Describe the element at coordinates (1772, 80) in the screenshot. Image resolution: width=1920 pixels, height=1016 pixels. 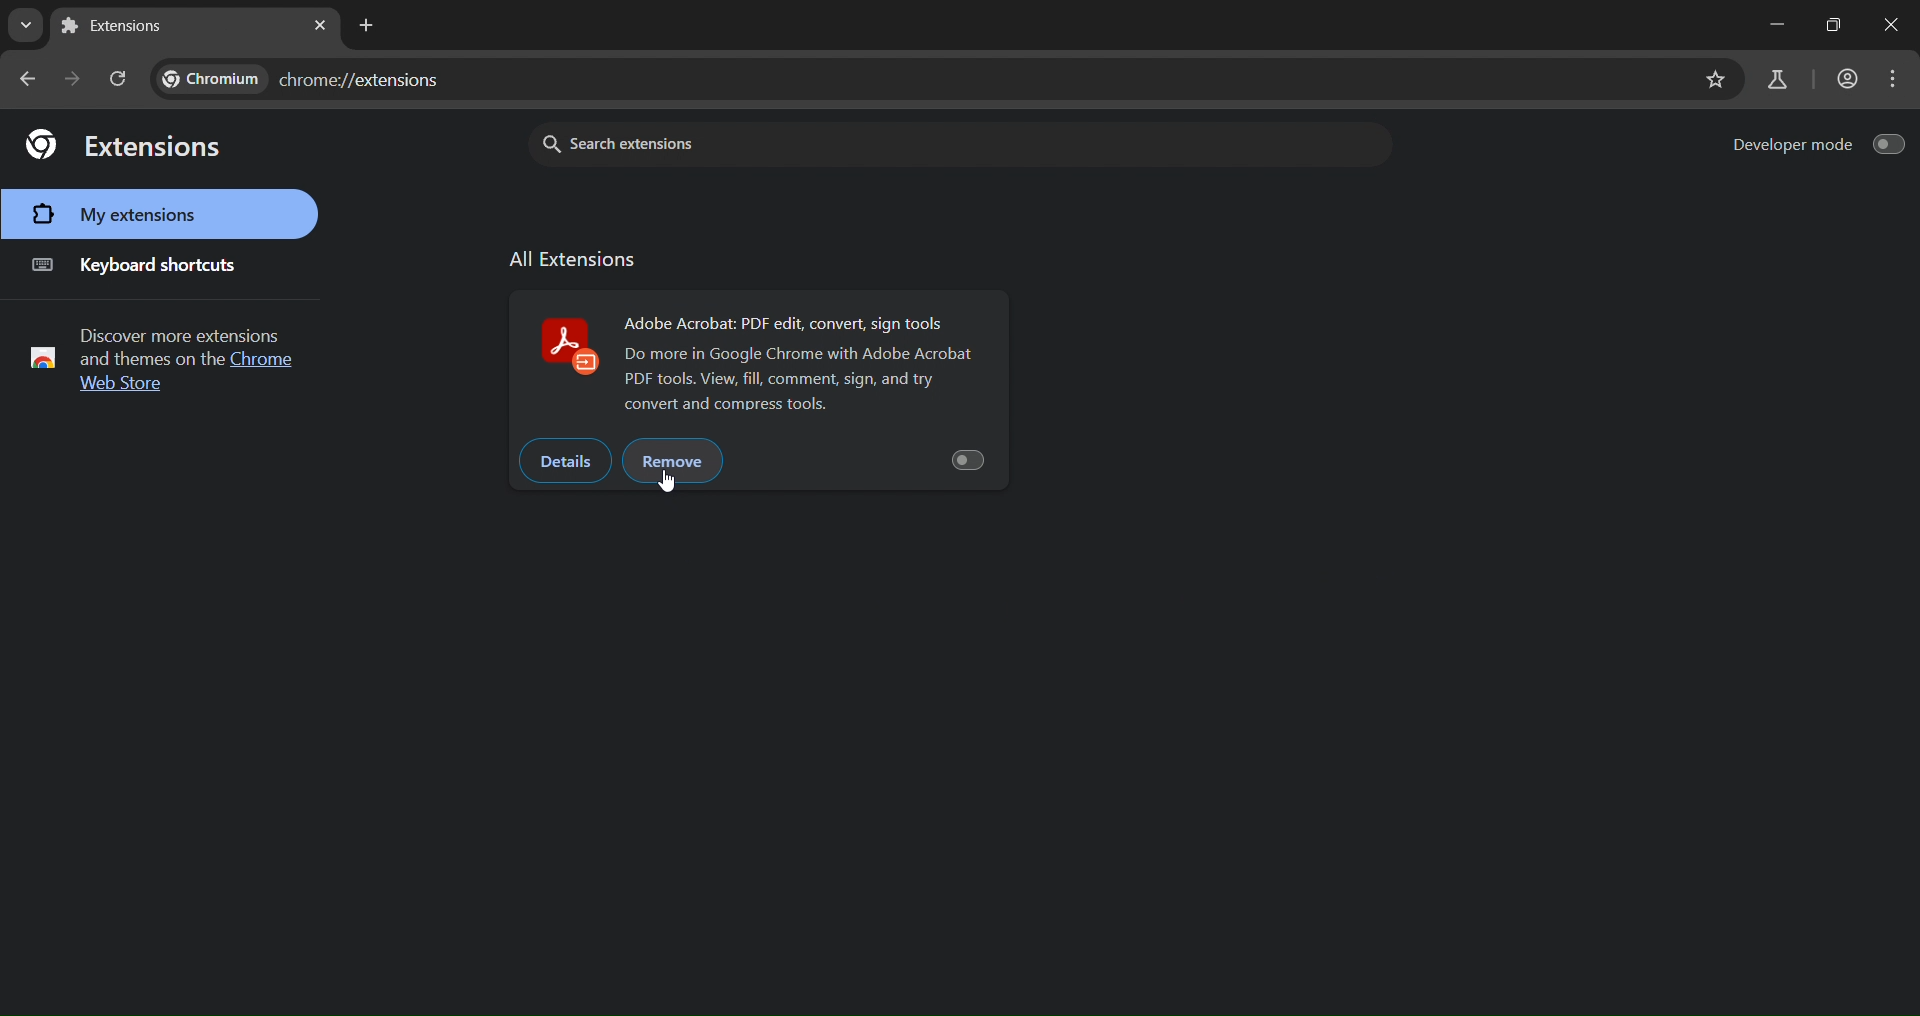
I see `search labs` at that location.